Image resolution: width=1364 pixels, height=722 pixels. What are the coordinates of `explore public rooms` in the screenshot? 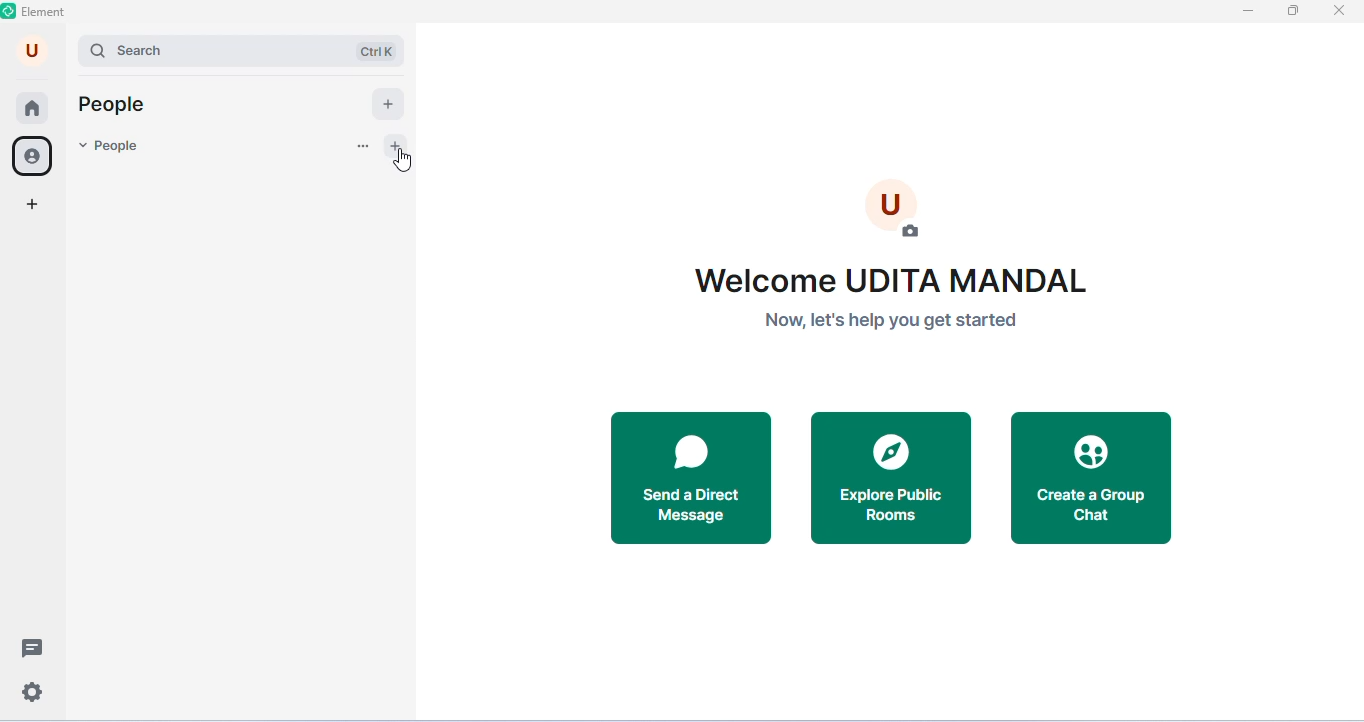 It's located at (893, 479).